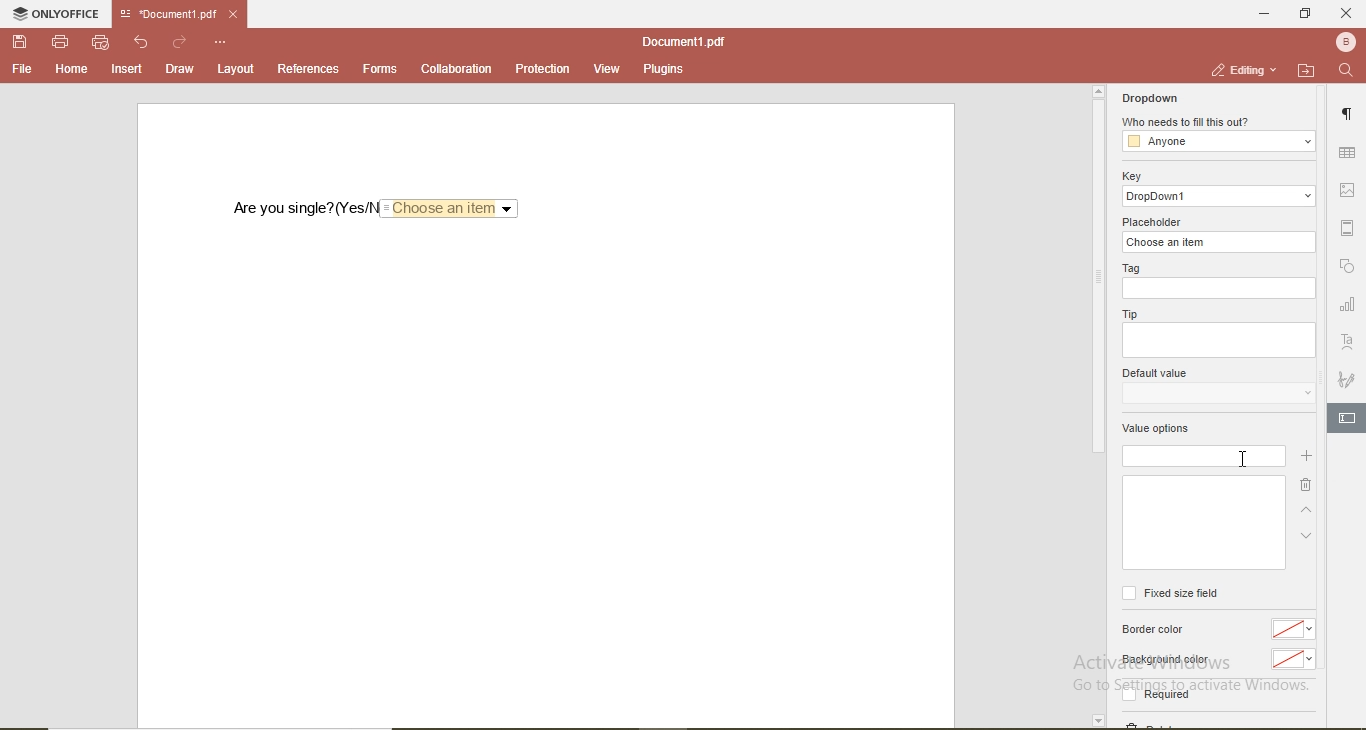 This screenshot has height=730, width=1366. What do you see at coordinates (1348, 377) in the screenshot?
I see `signature` at bounding box center [1348, 377].